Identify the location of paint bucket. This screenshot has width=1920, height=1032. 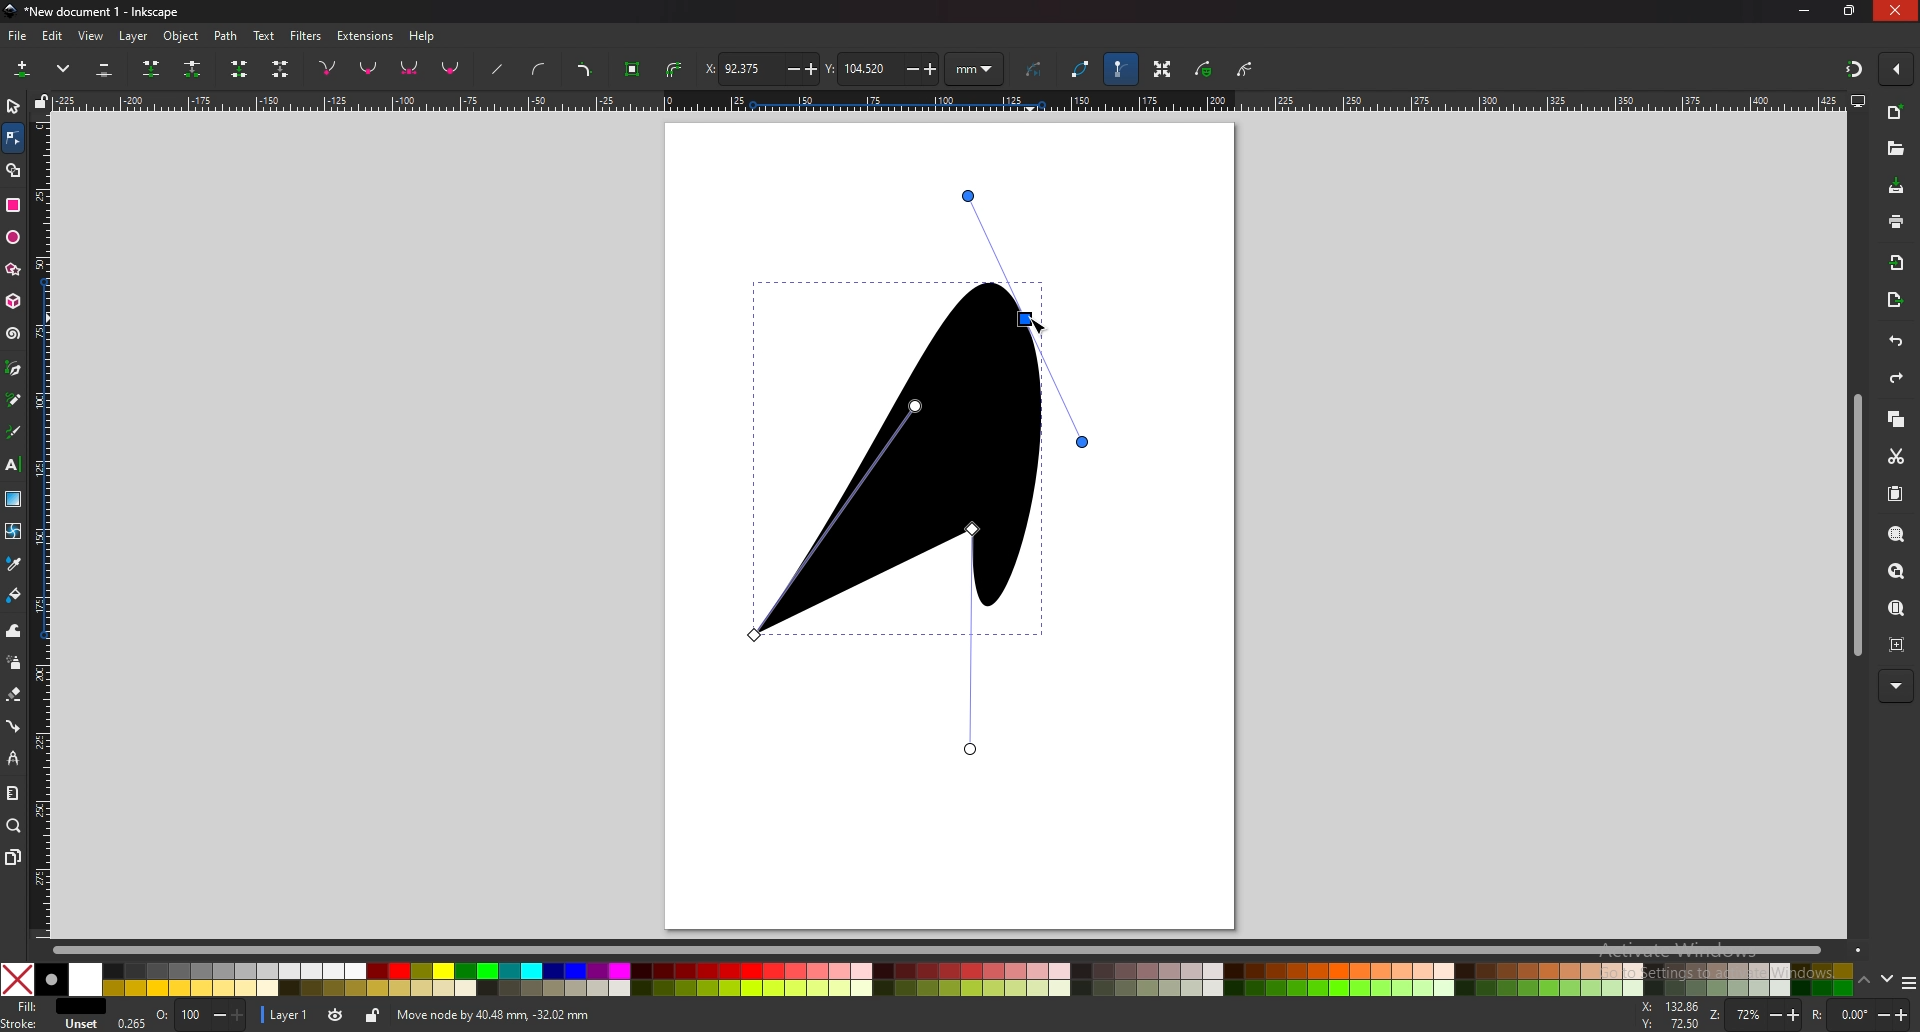
(13, 596).